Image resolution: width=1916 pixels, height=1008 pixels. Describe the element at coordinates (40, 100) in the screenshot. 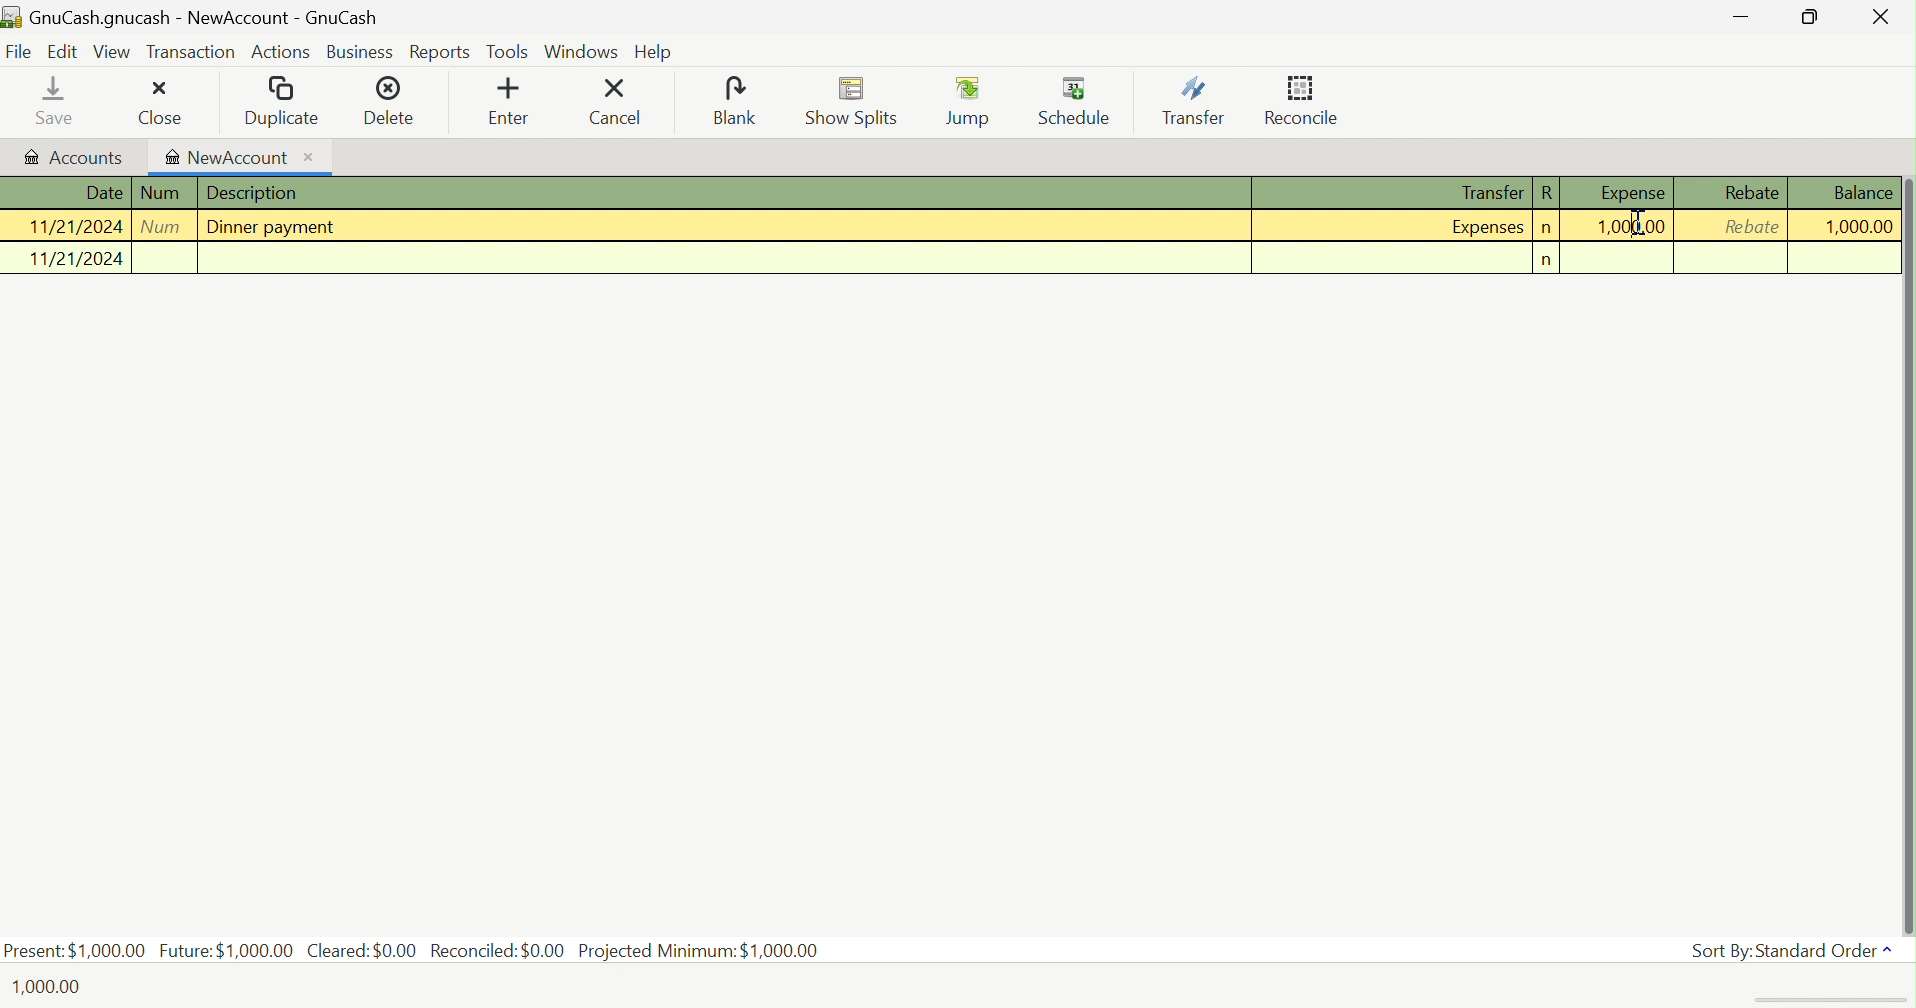

I see `Save` at that location.